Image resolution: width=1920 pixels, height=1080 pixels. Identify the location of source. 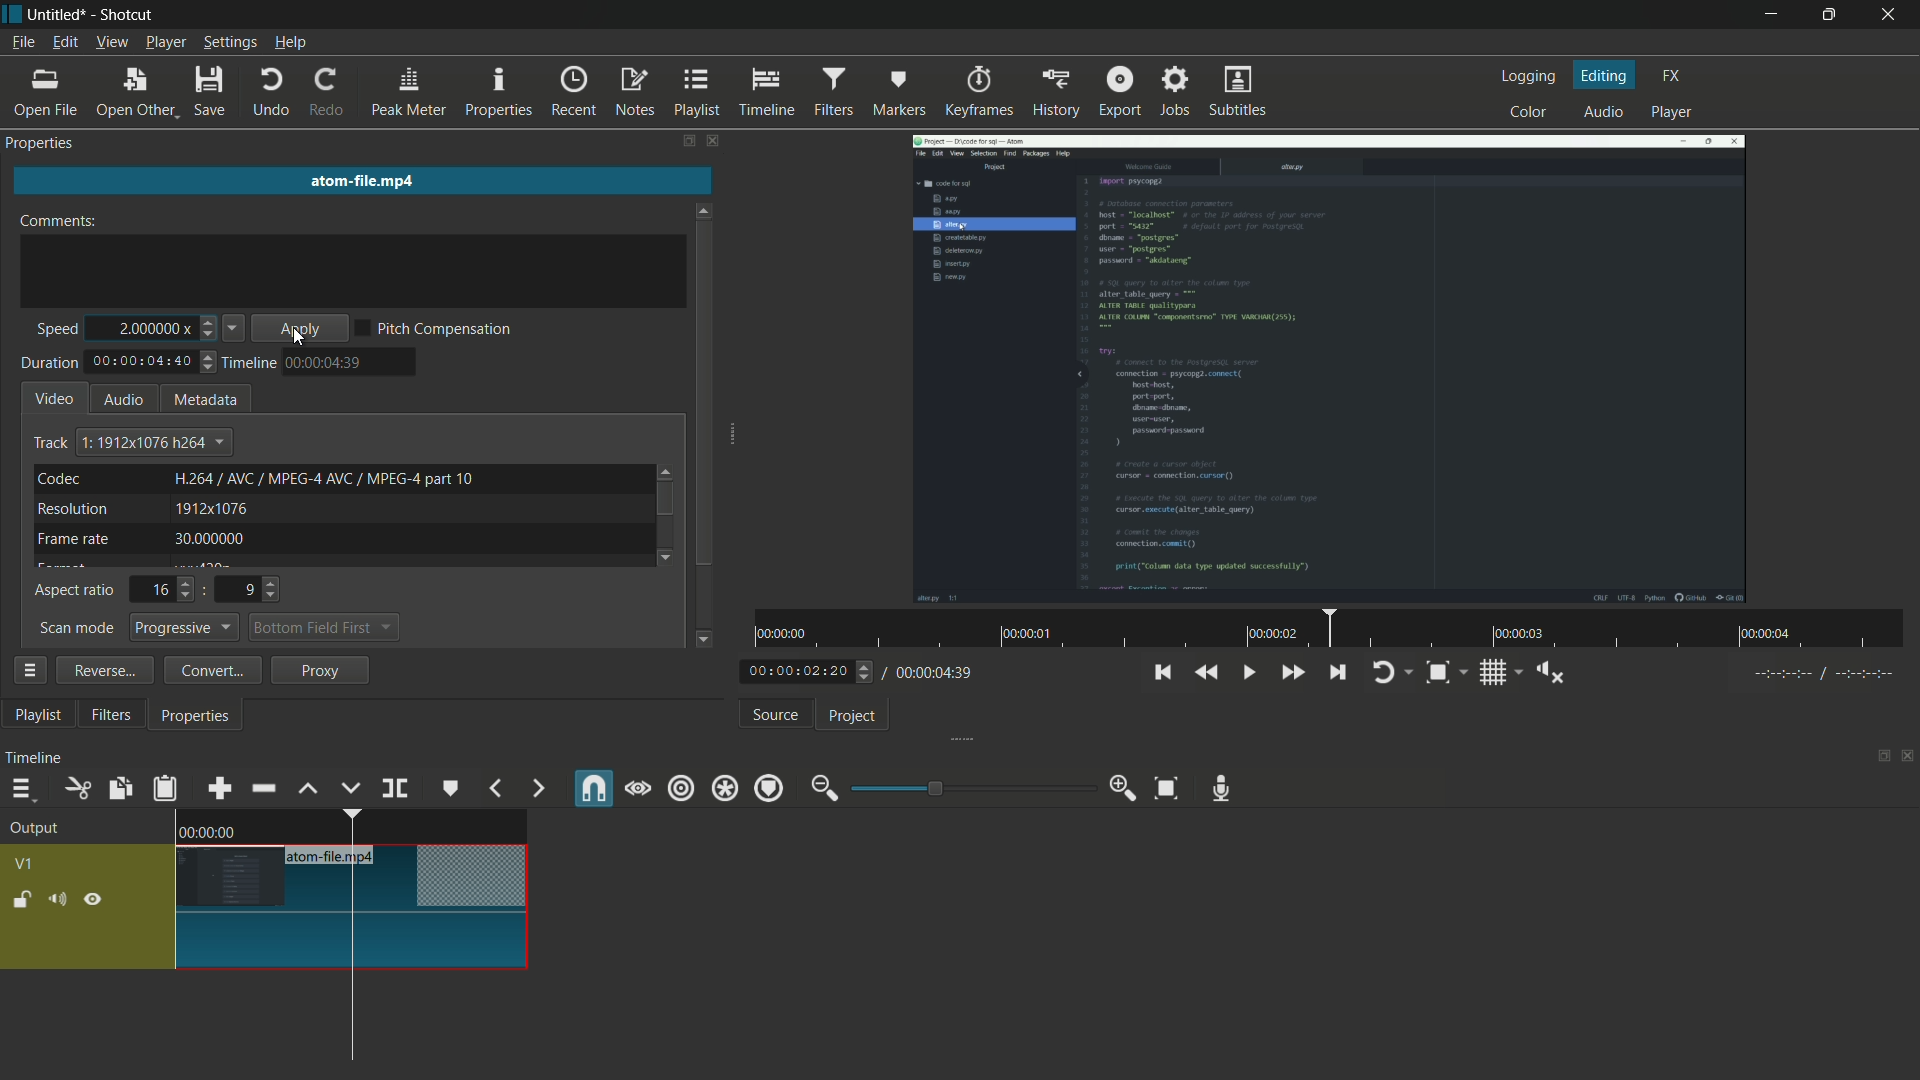
(777, 715).